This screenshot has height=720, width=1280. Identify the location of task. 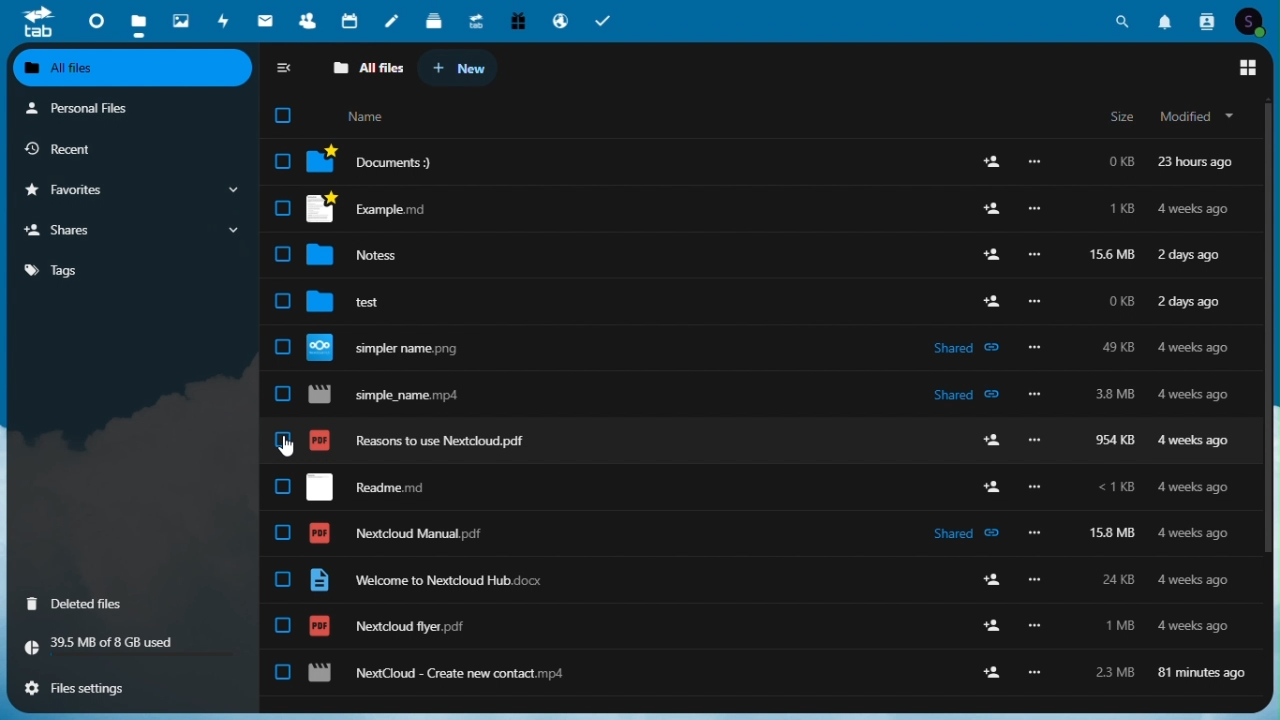
(606, 21).